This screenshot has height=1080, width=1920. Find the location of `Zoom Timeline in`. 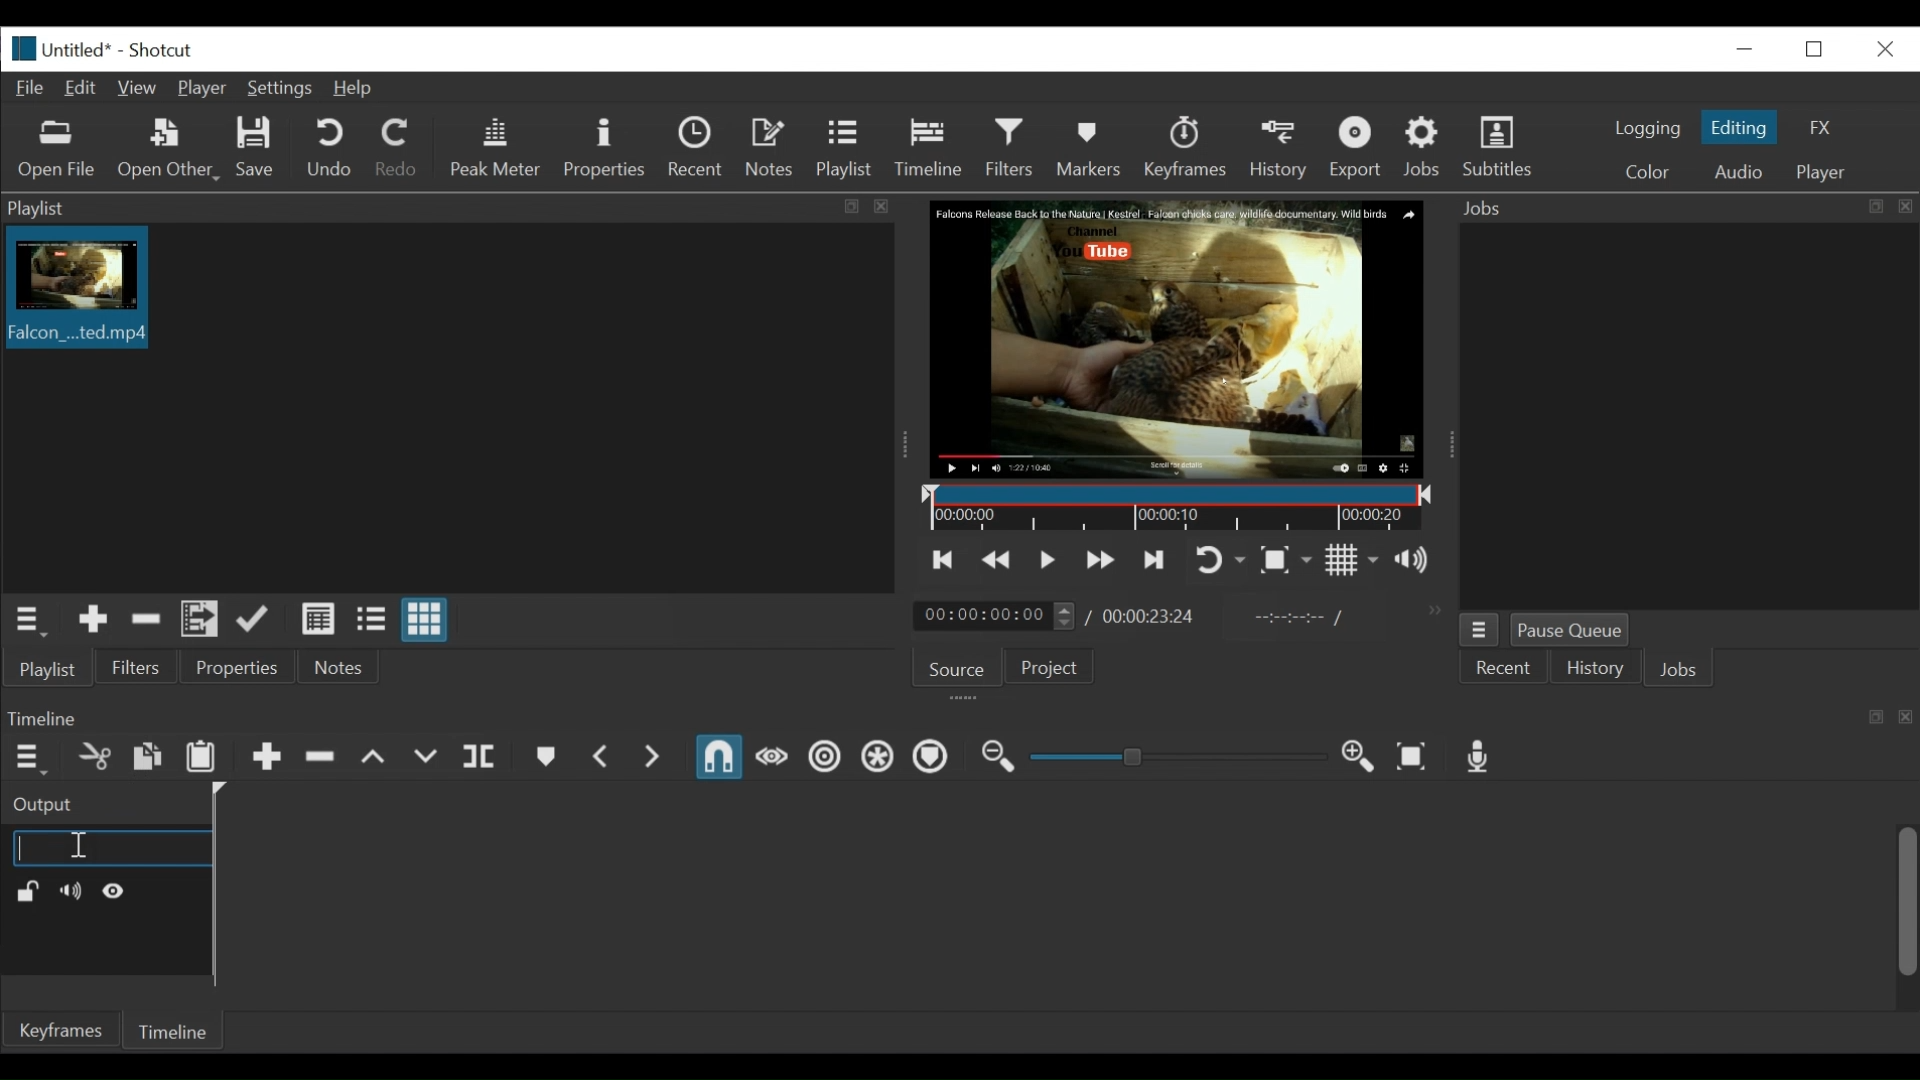

Zoom Timeline in is located at coordinates (1361, 758).